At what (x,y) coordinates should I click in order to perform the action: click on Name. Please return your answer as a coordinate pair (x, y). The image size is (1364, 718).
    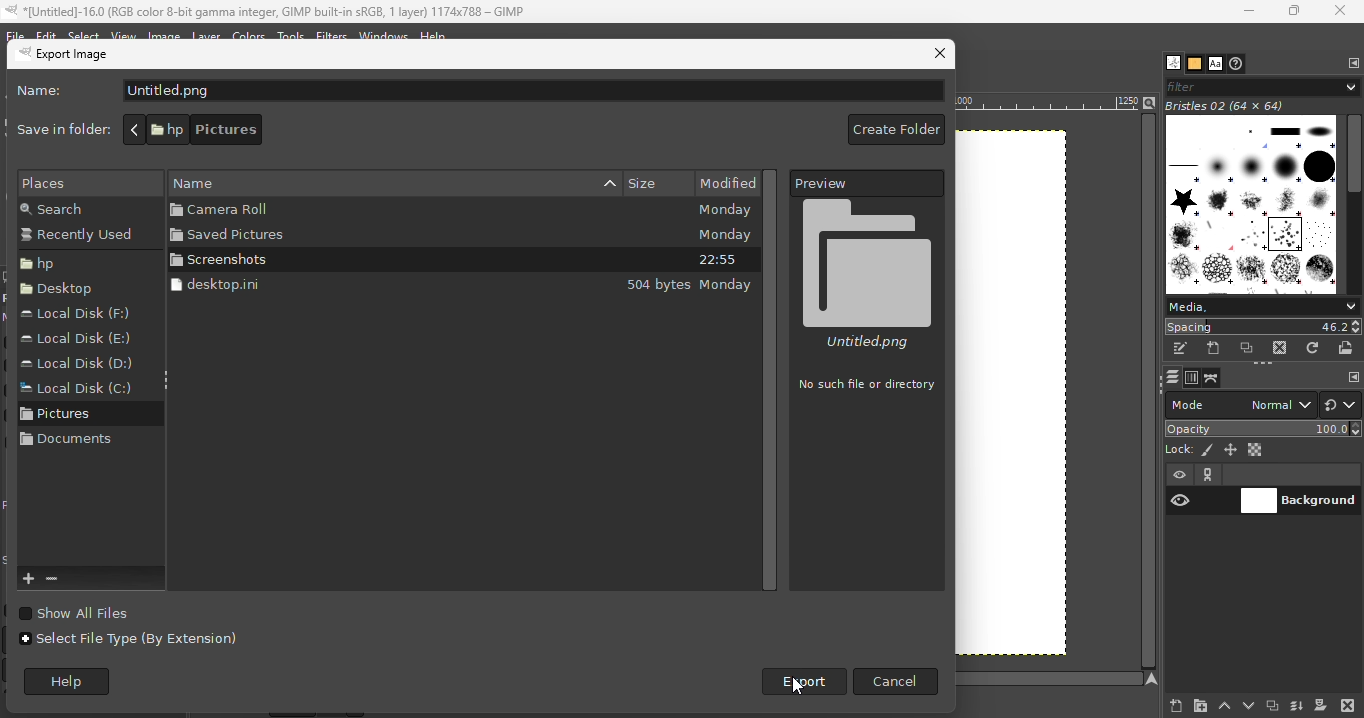
    Looking at the image, I should click on (450, 181).